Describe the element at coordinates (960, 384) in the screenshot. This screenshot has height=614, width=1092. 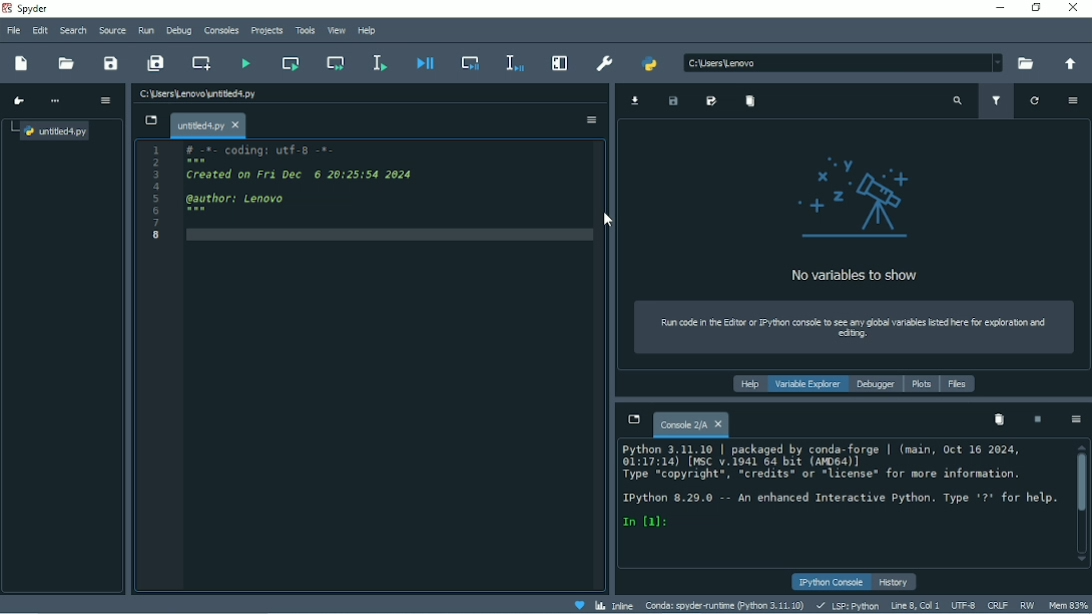
I see `Files` at that location.